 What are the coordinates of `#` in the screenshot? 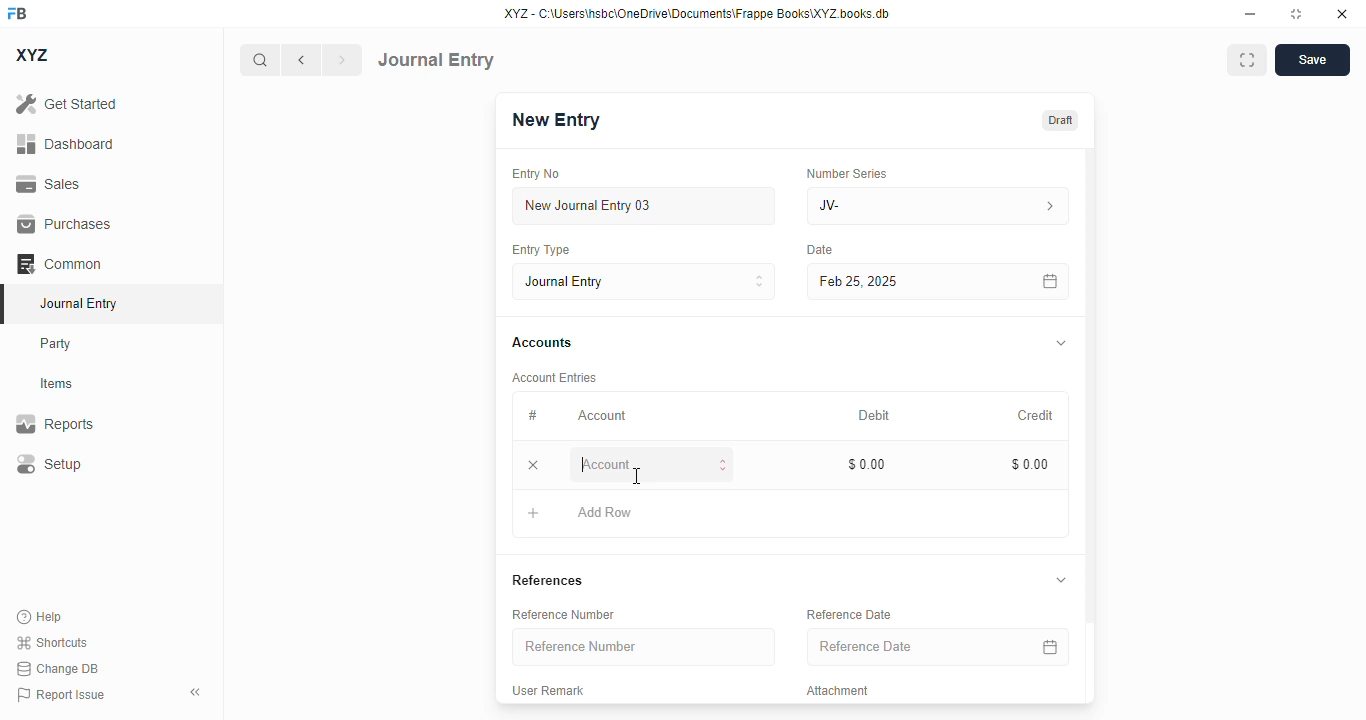 It's located at (532, 416).